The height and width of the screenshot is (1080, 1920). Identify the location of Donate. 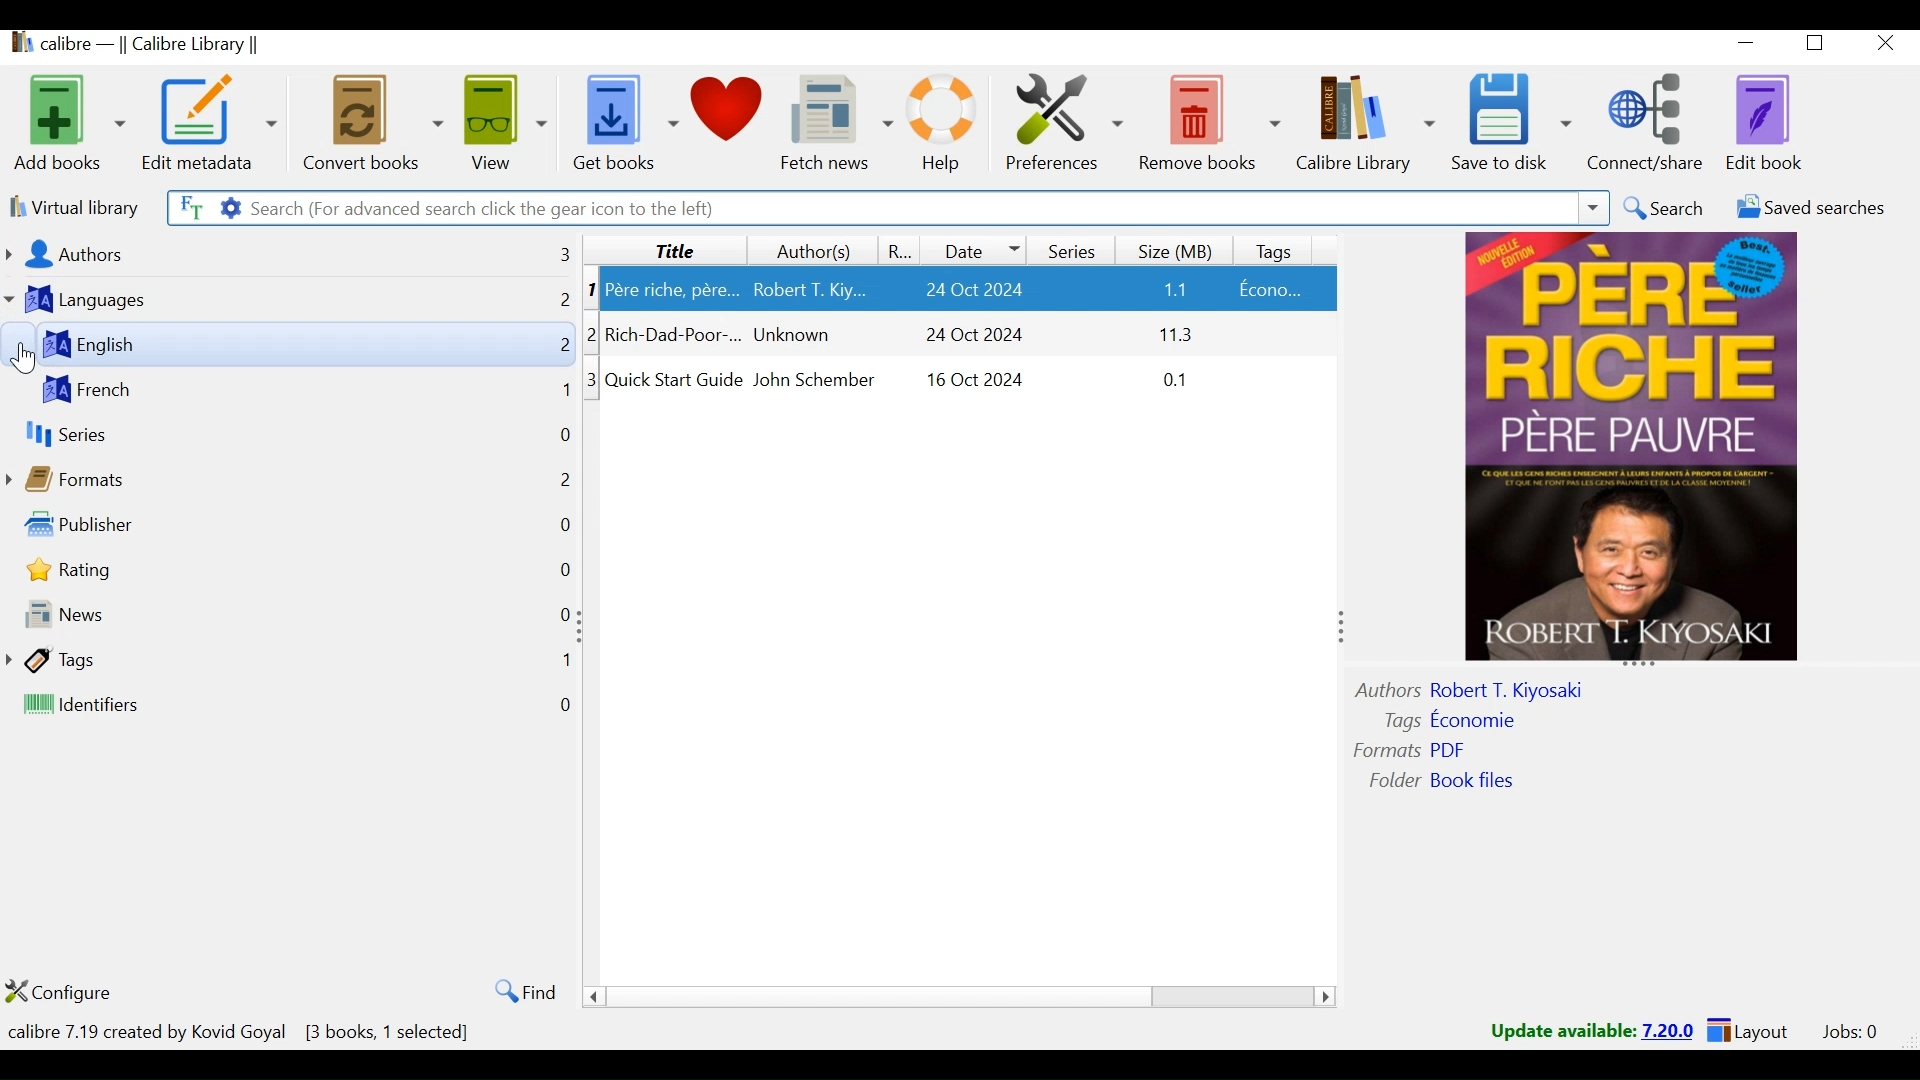
(731, 121).